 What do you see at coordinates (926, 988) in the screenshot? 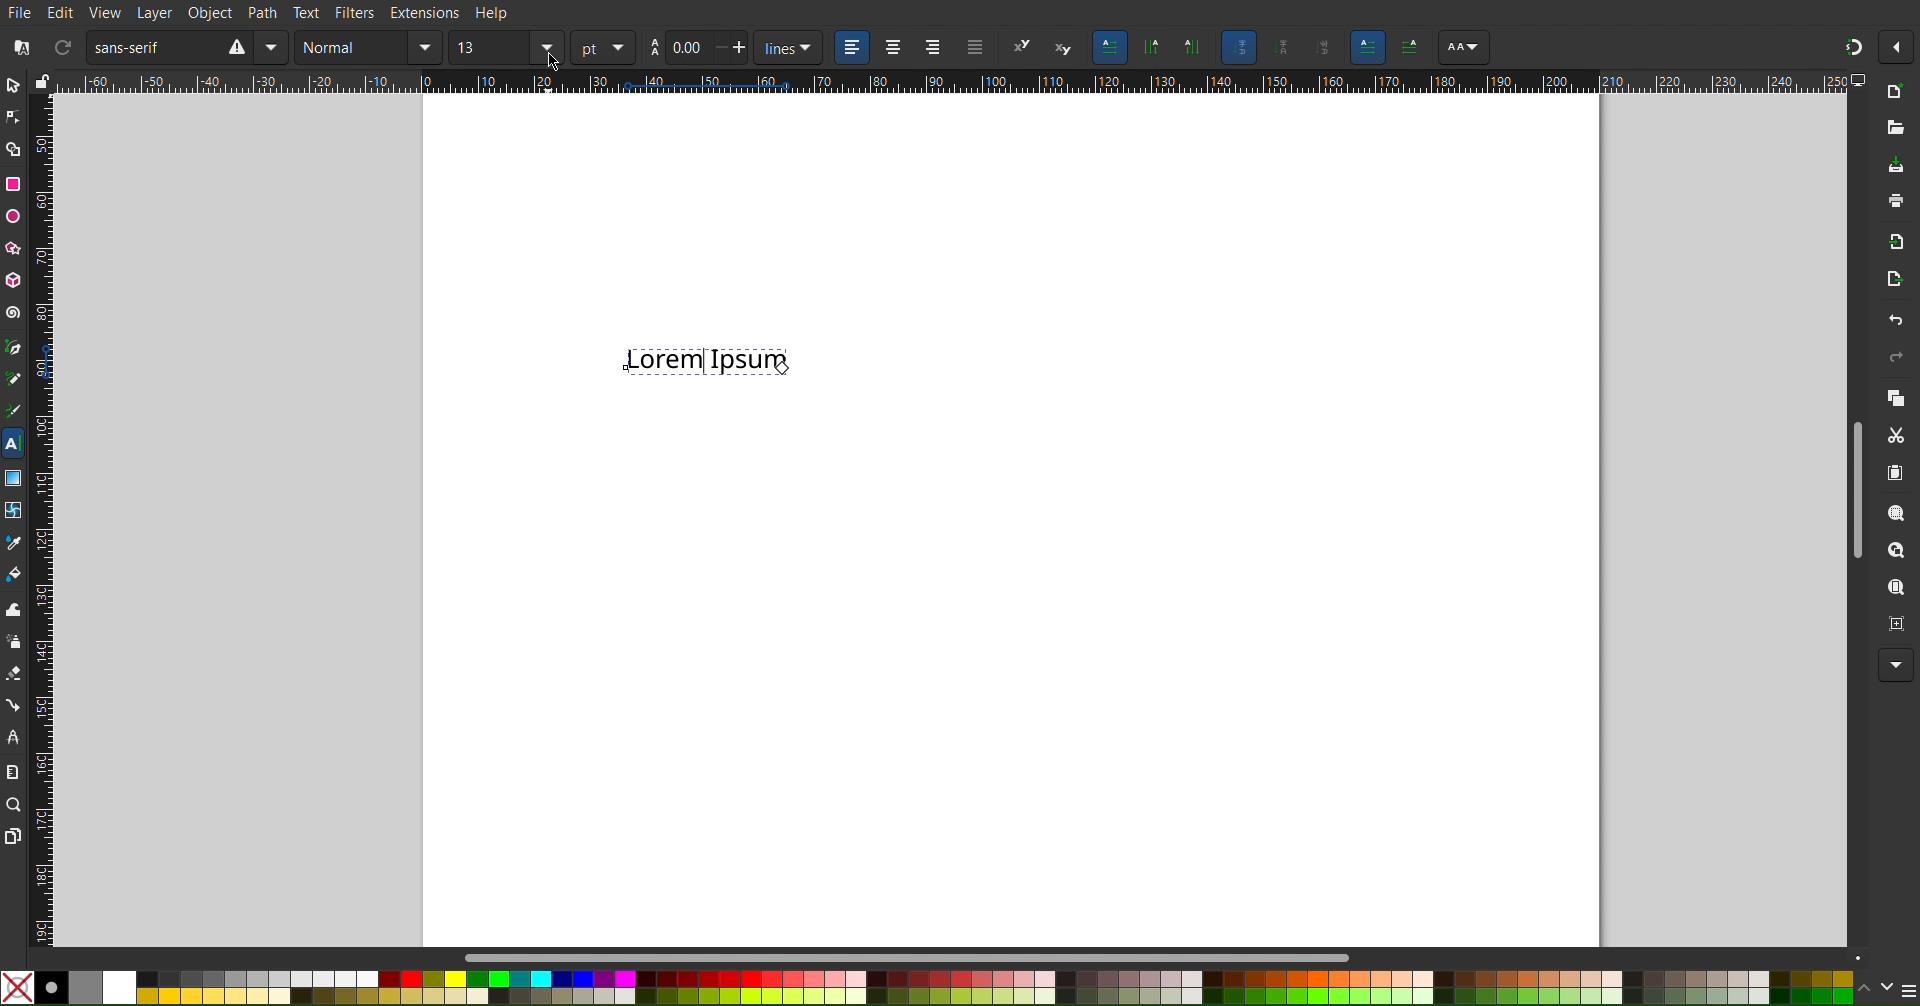
I see `Color` at bounding box center [926, 988].